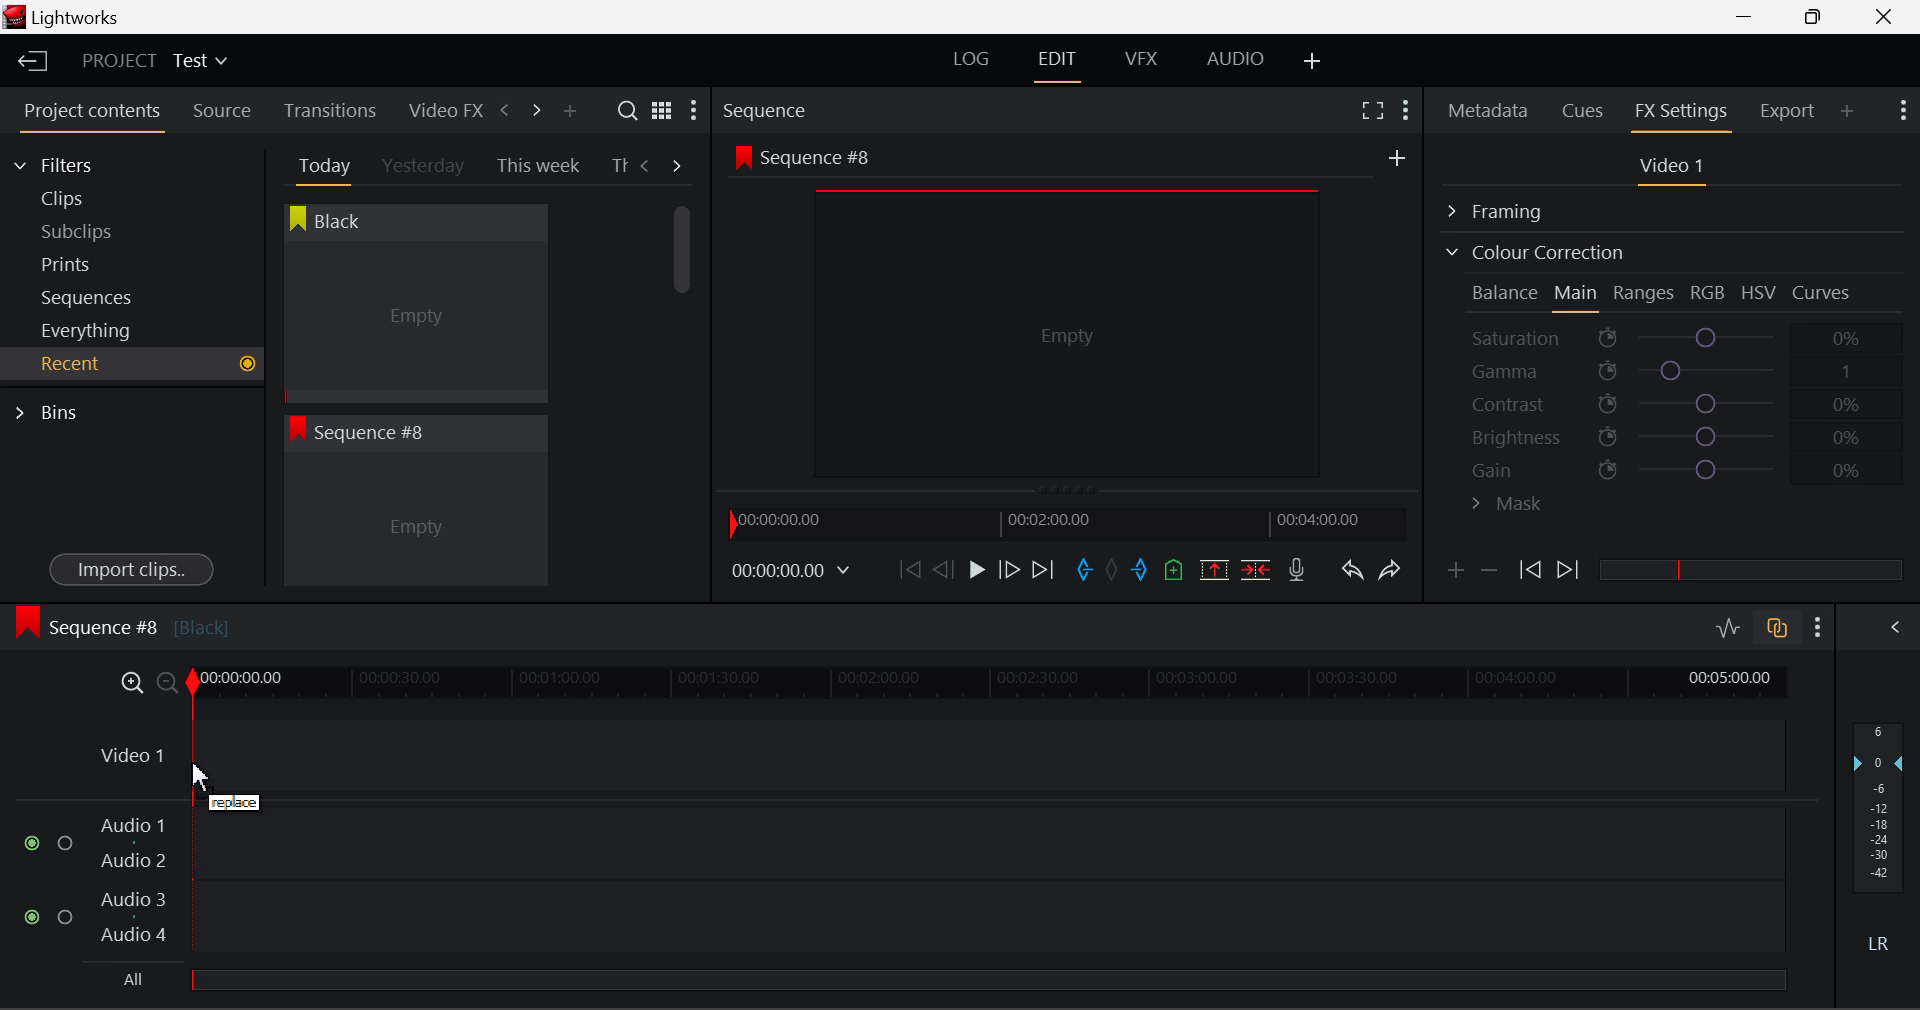 The height and width of the screenshot is (1010, 1920). Describe the element at coordinates (1256, 569) in the screenshot. I see `Delete/Cut` at that location.